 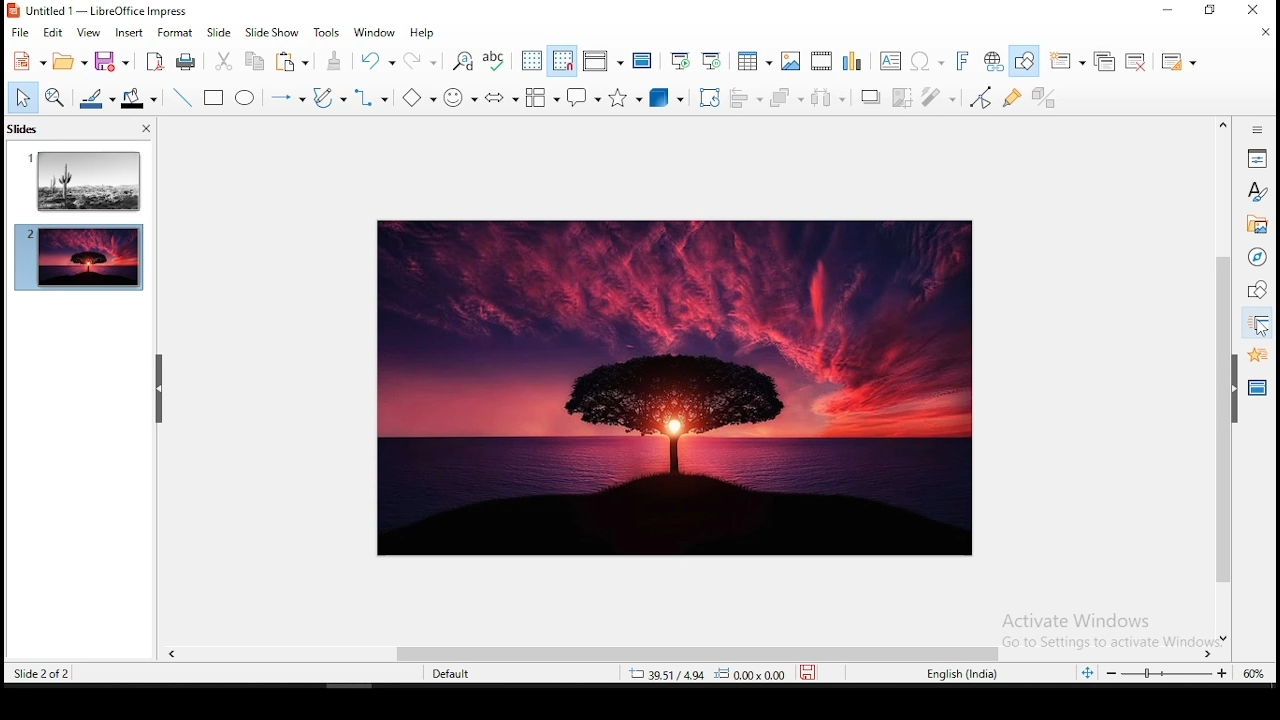 I want to click on ellipse, so click(x=248, y=97).